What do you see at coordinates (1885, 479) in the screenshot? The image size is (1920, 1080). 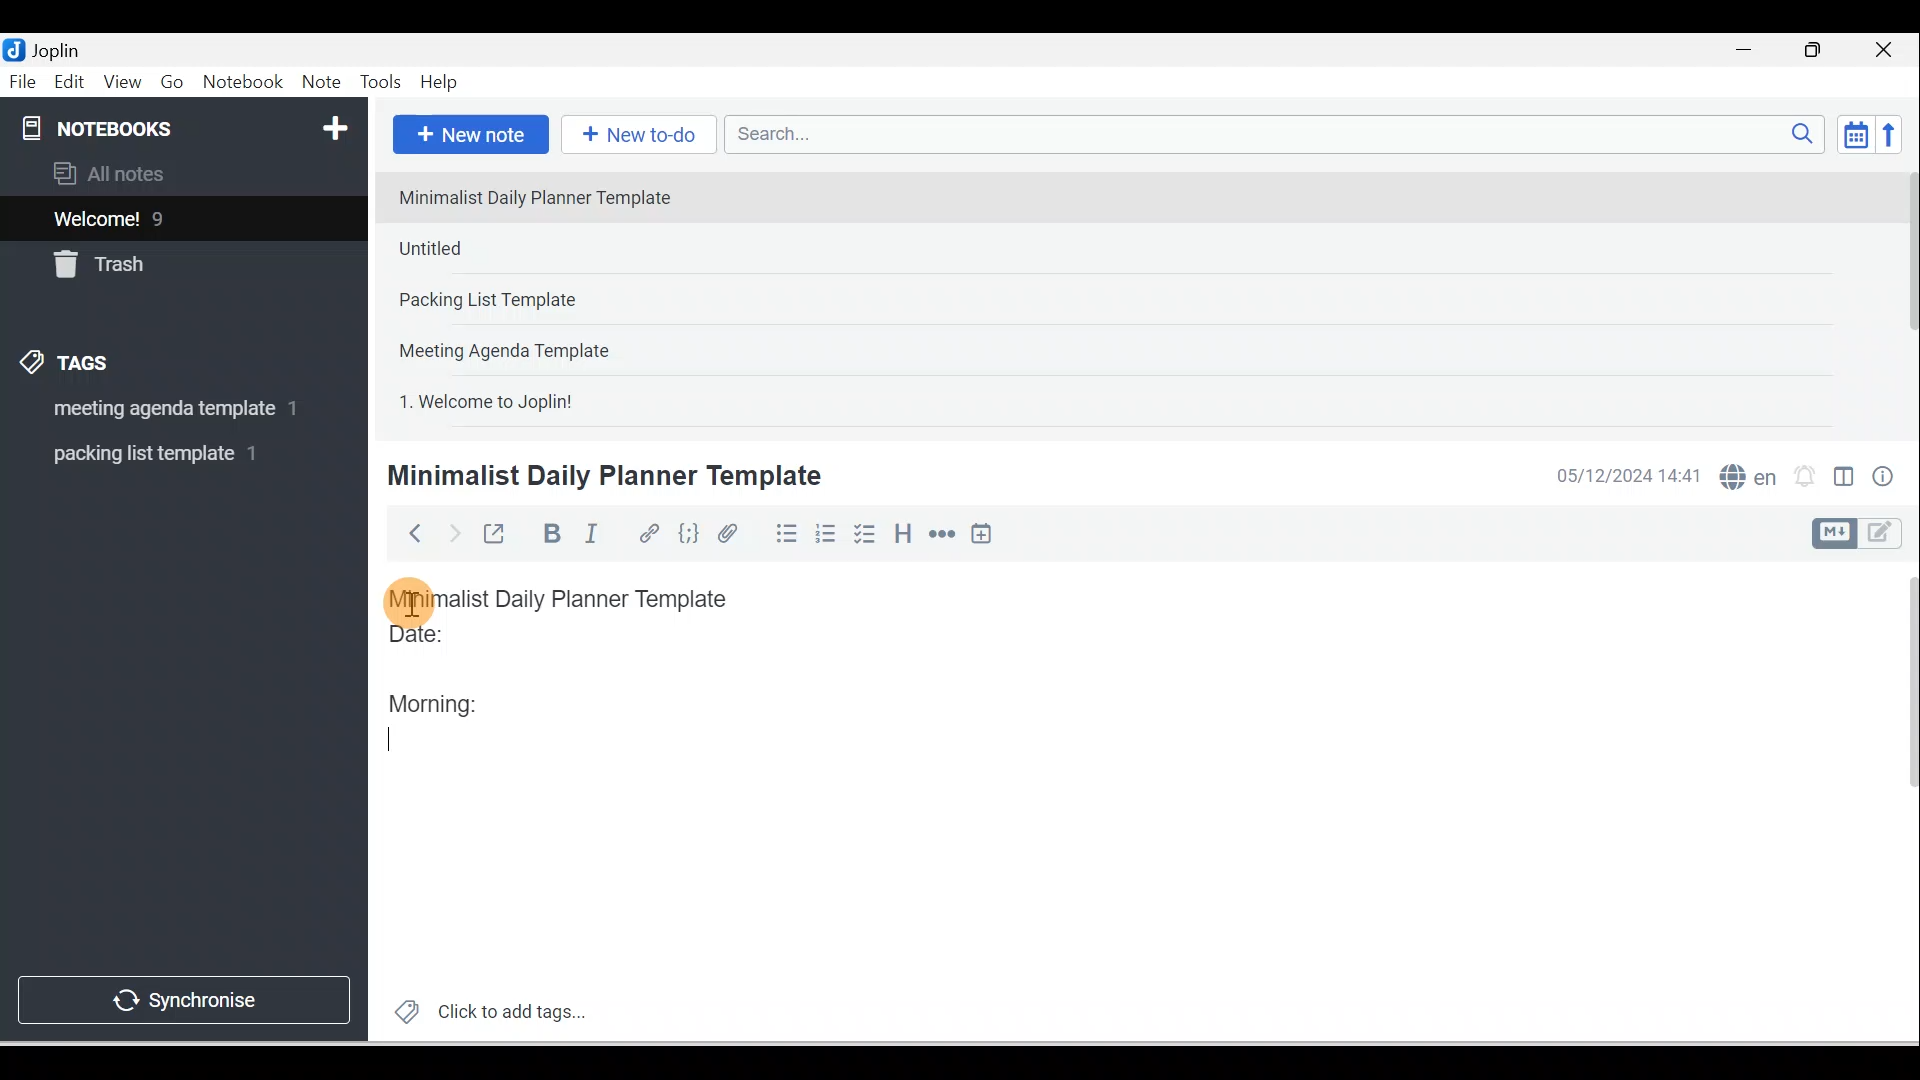 I see `Note properties` at bounding box center [1885, 479].